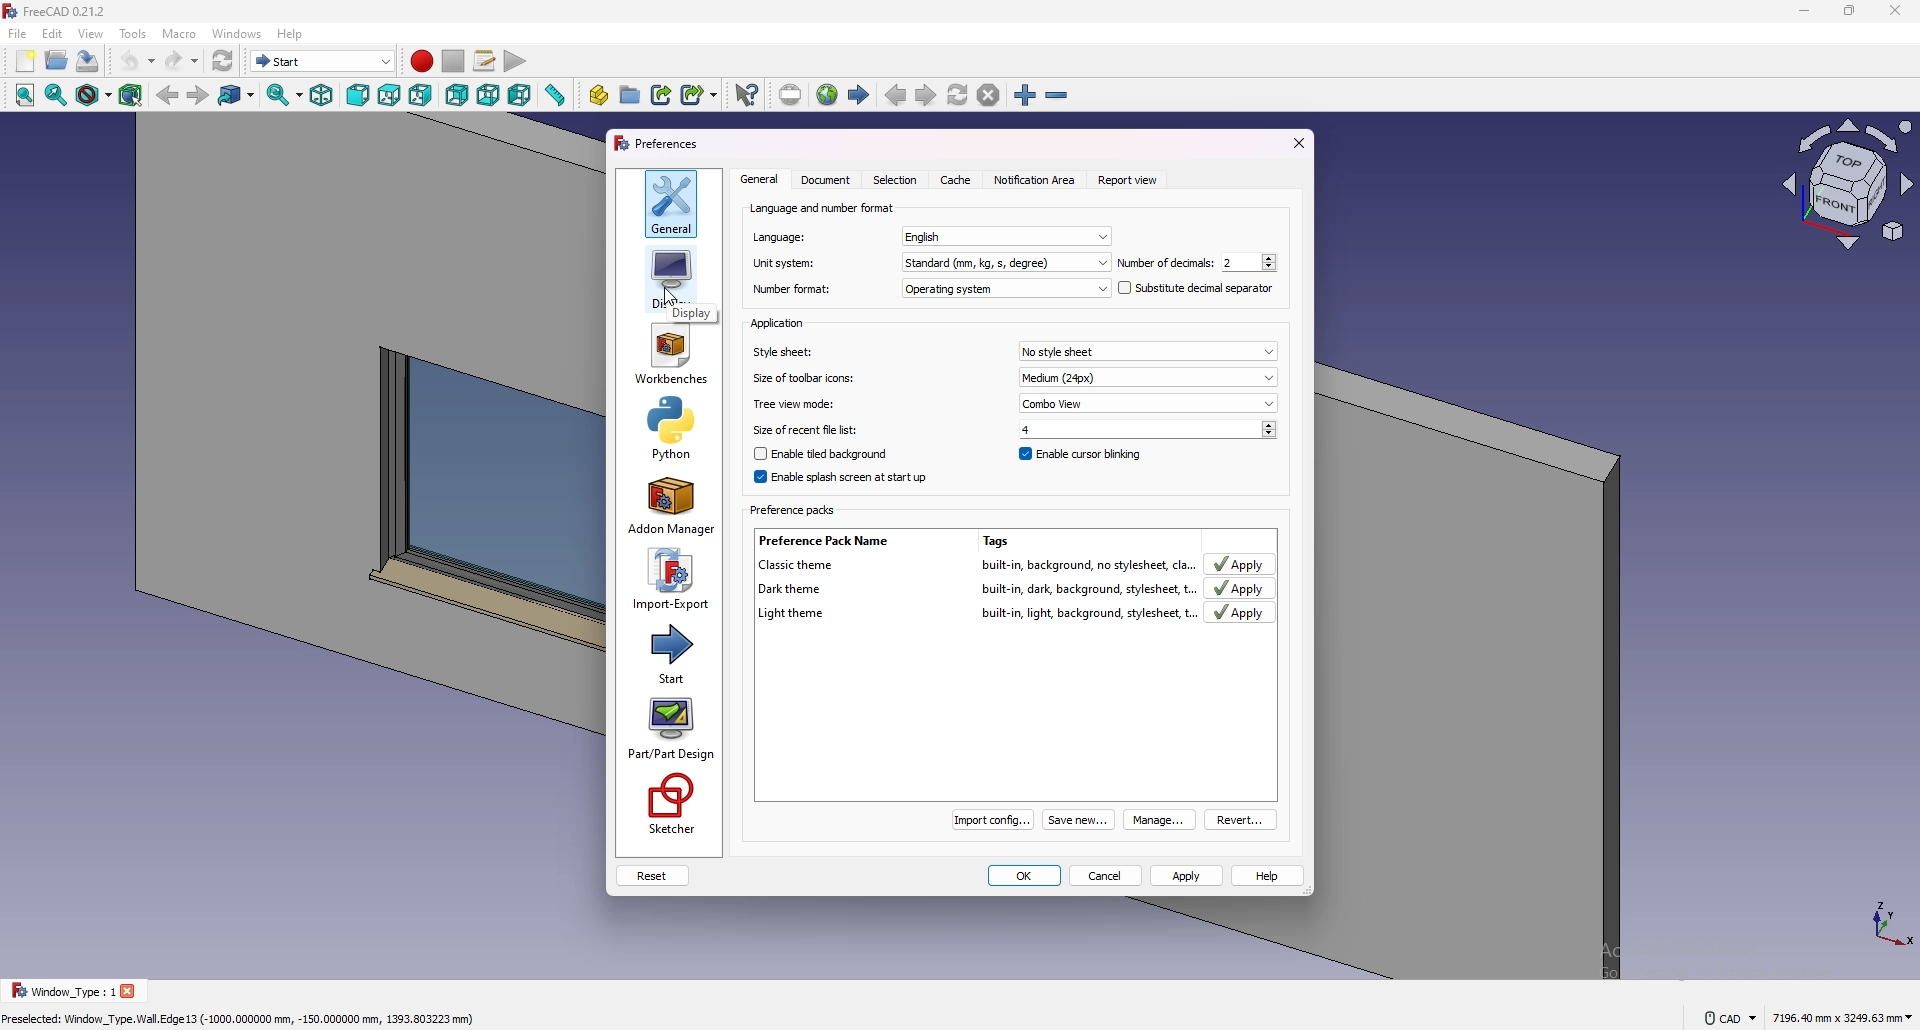 The height and width of the screenshot is (1030, 1920). What do you see at coordinates (514, 63) in the screenshot?
I see `execute macro` at bounding box center [514, 63].